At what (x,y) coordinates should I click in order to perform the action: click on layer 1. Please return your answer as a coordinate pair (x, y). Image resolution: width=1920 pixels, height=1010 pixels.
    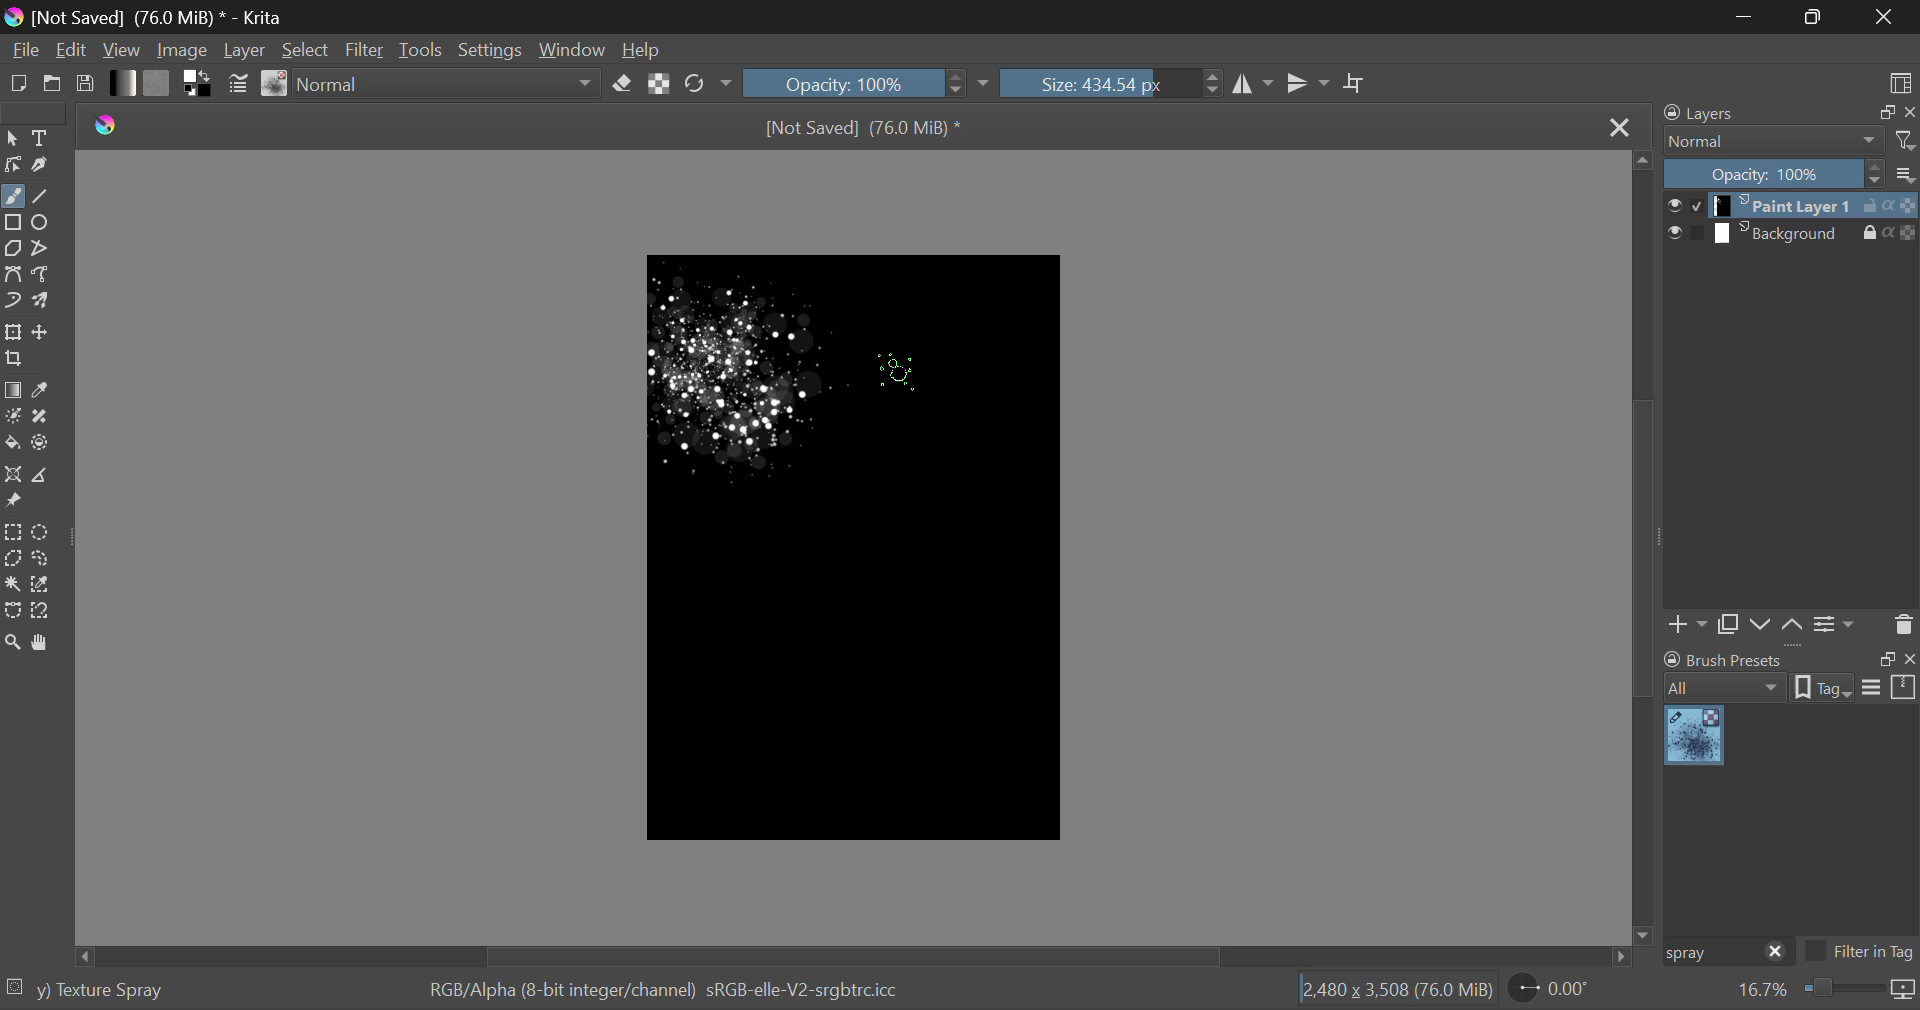
    Looking at the image, I should click on (1785, 207).